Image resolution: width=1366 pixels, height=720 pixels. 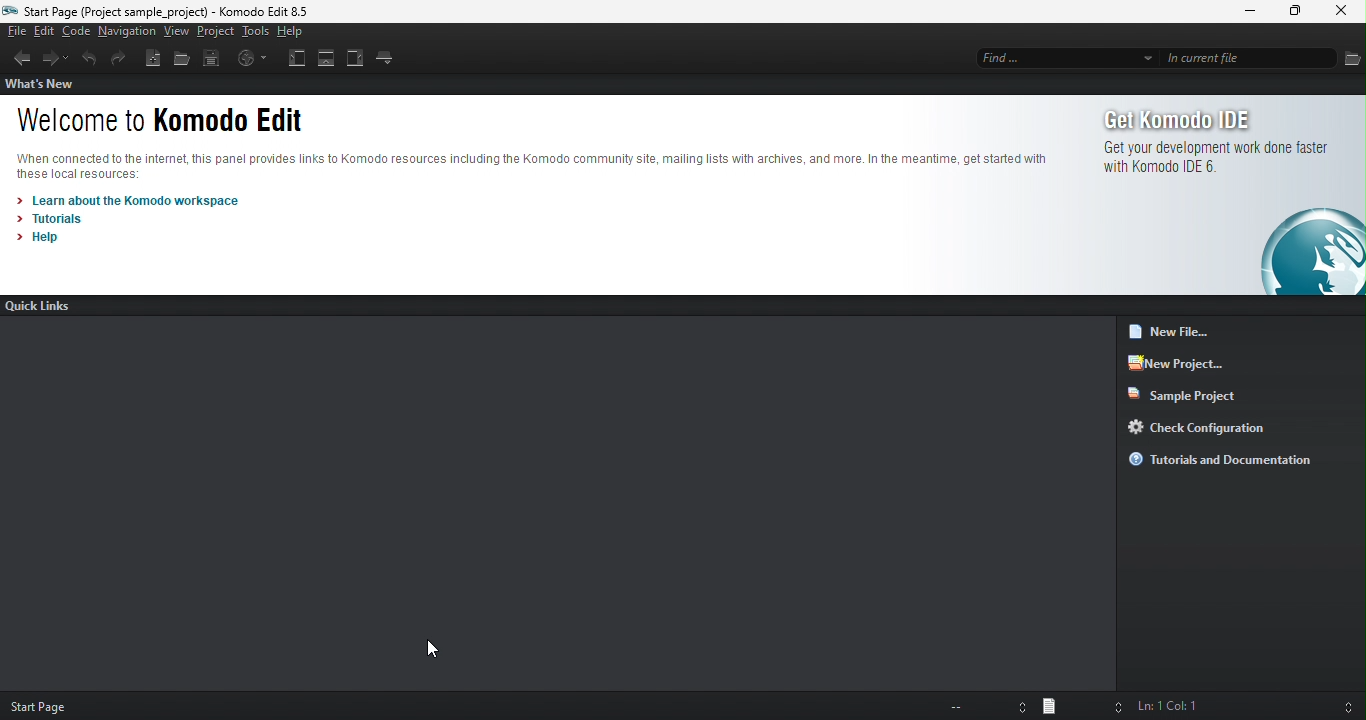 What do you see at coordinates (78, 31) in the screenshot?
I see `code` at bounding box center [78, 31].